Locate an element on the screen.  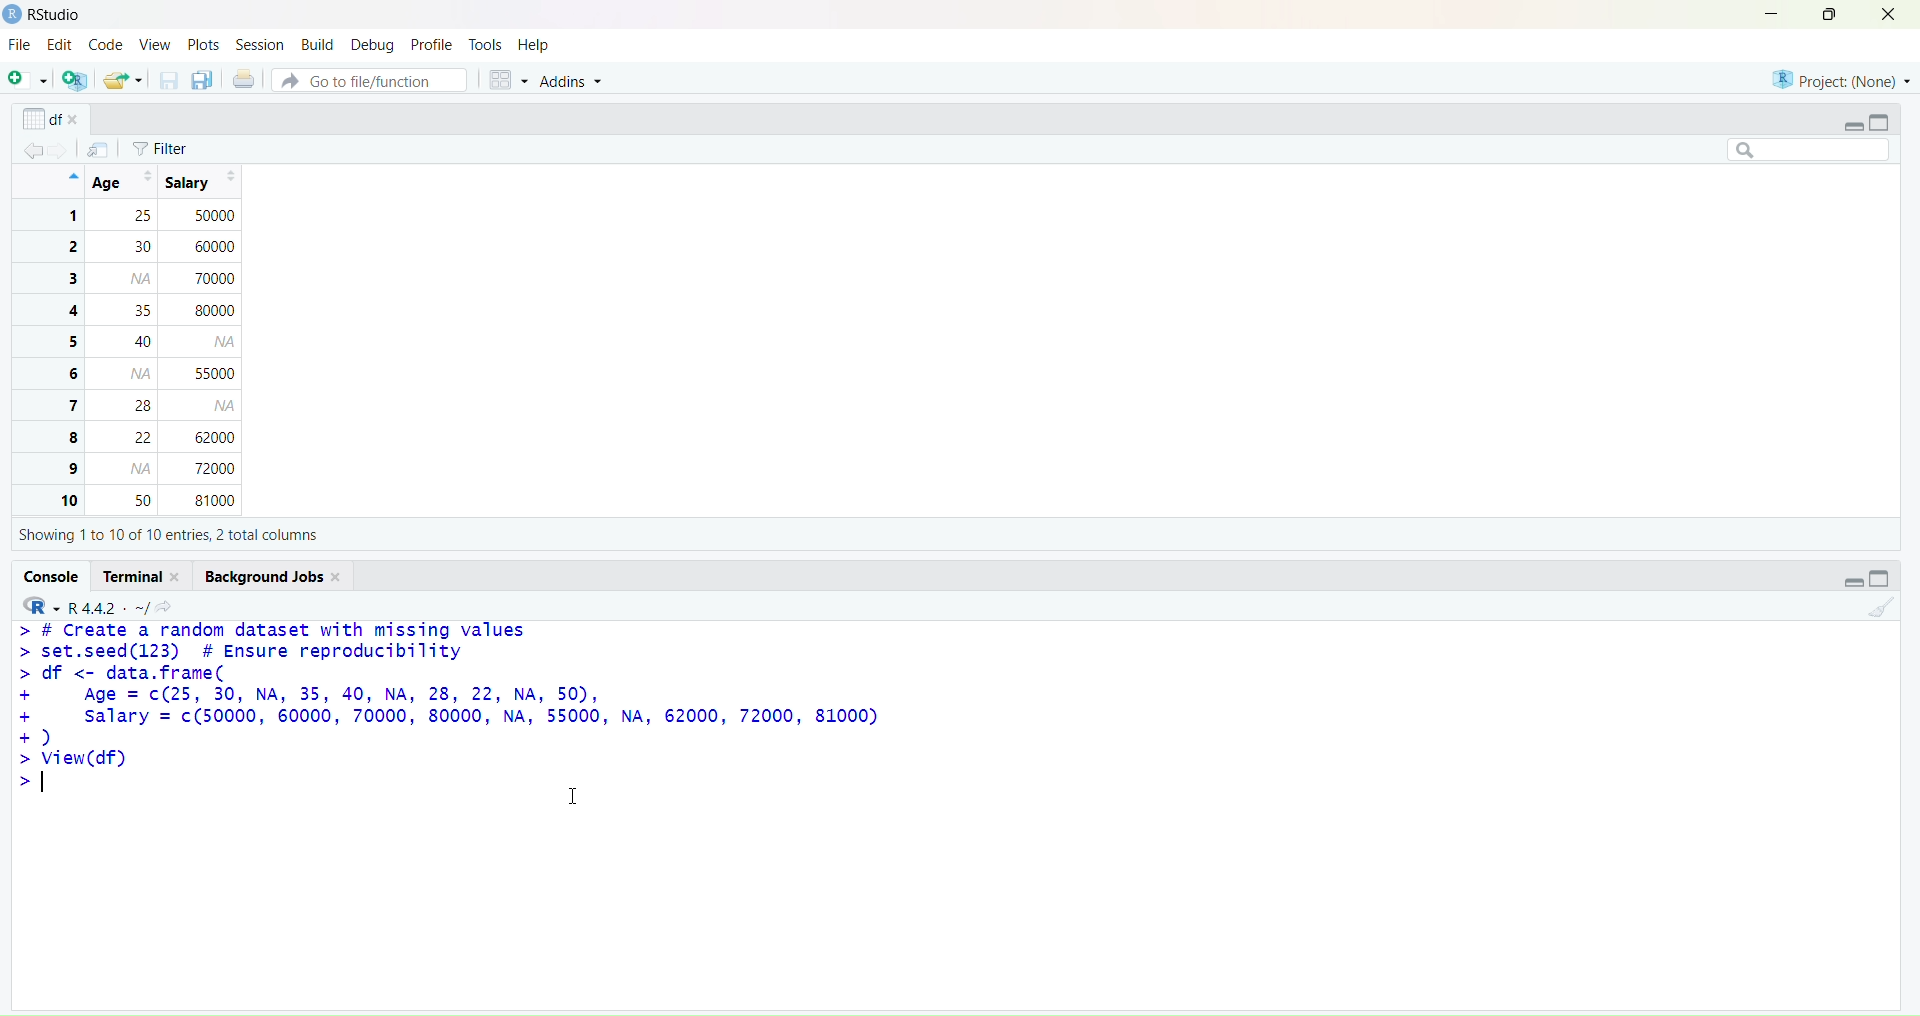
session is located at coordinates (261, 46).